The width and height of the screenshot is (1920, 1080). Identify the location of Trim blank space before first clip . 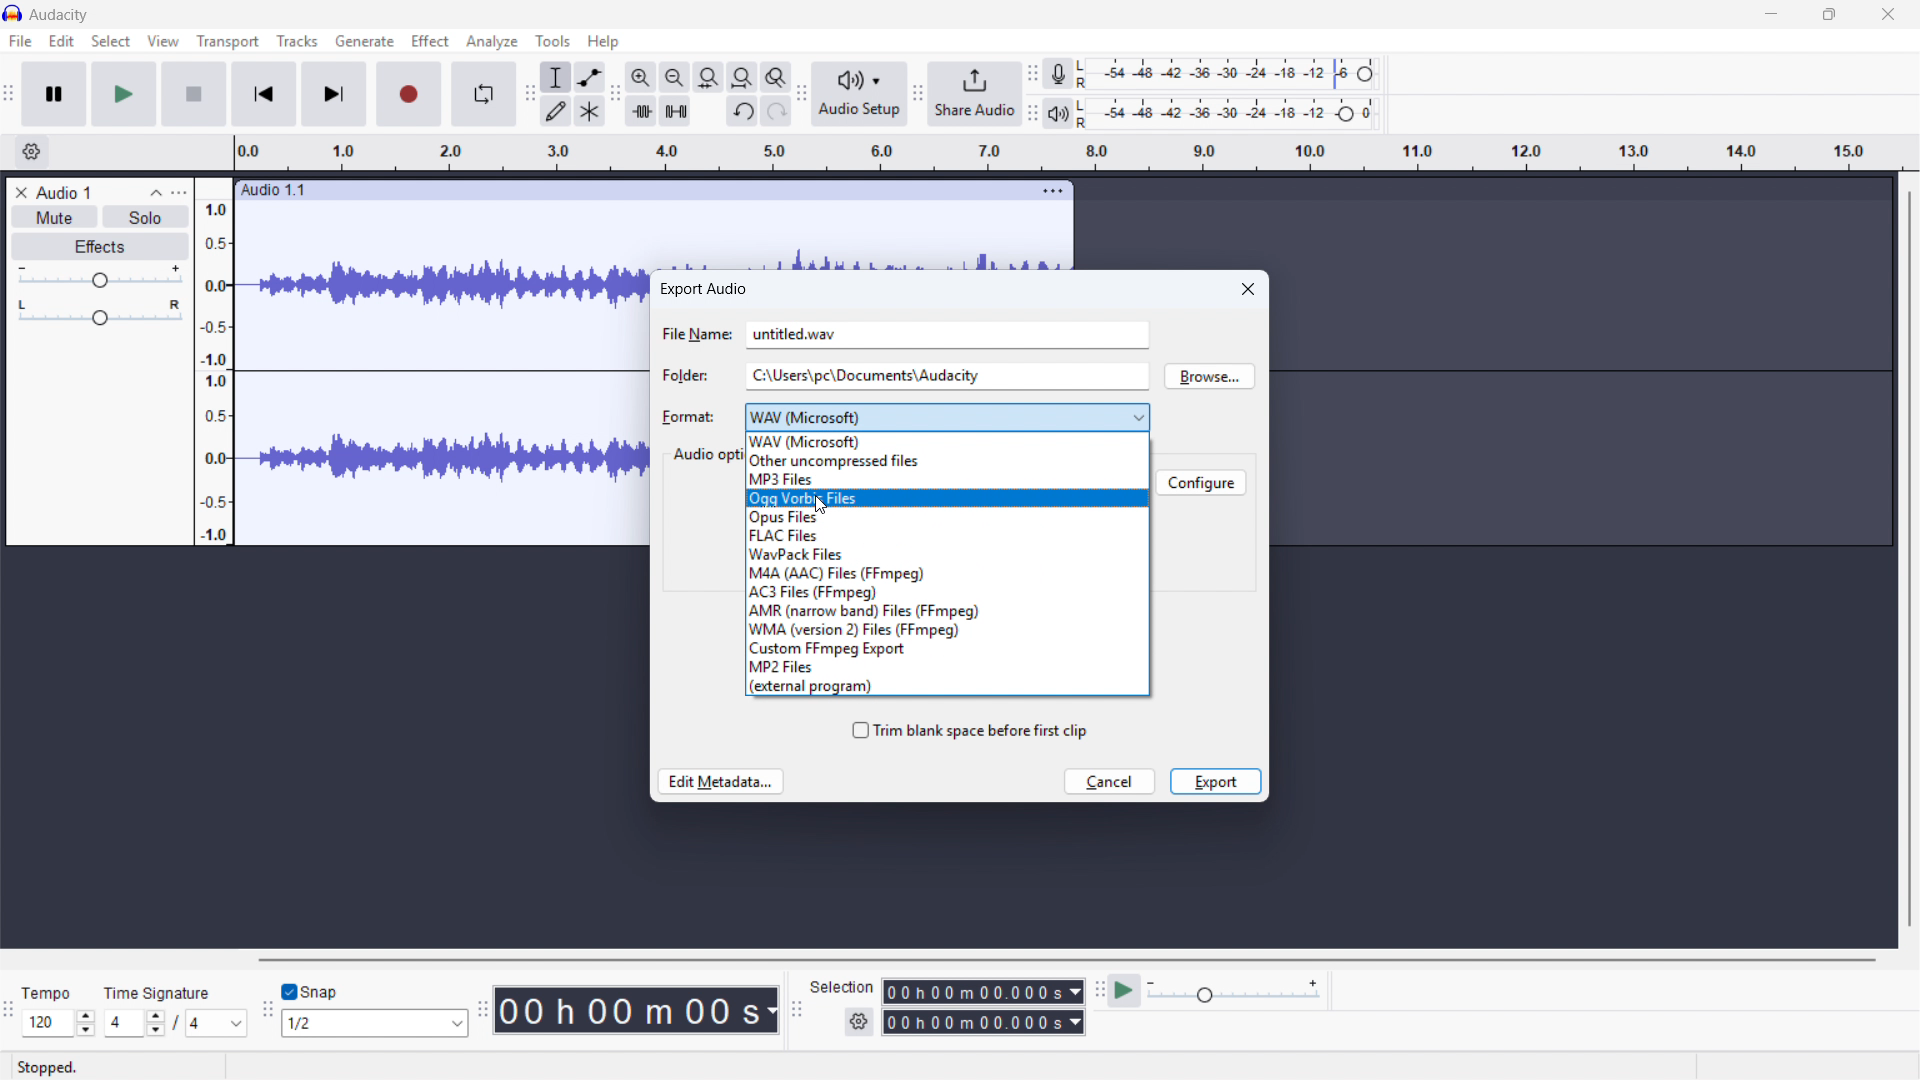
(971, 730).